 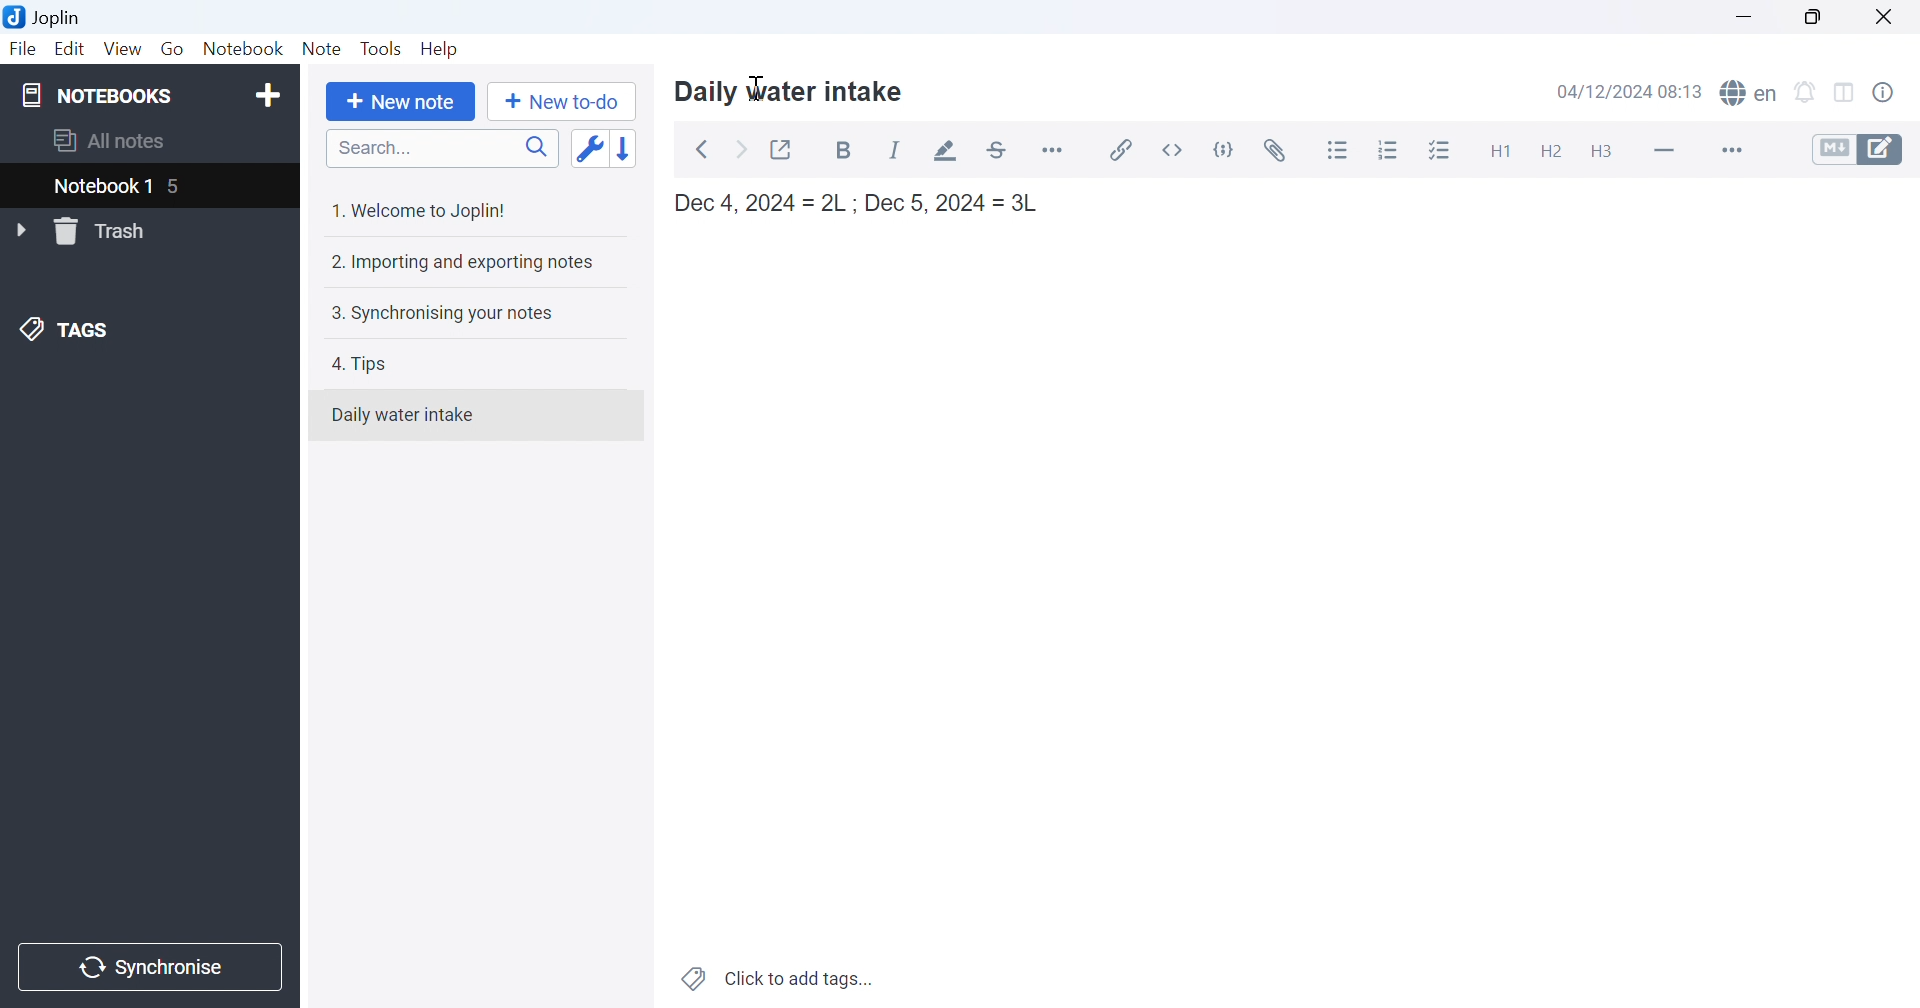 What do you see at coordinates (466, 261) in the screenshot?
I see `2. Importing and exporting notes` at bounding box center [466, 261].